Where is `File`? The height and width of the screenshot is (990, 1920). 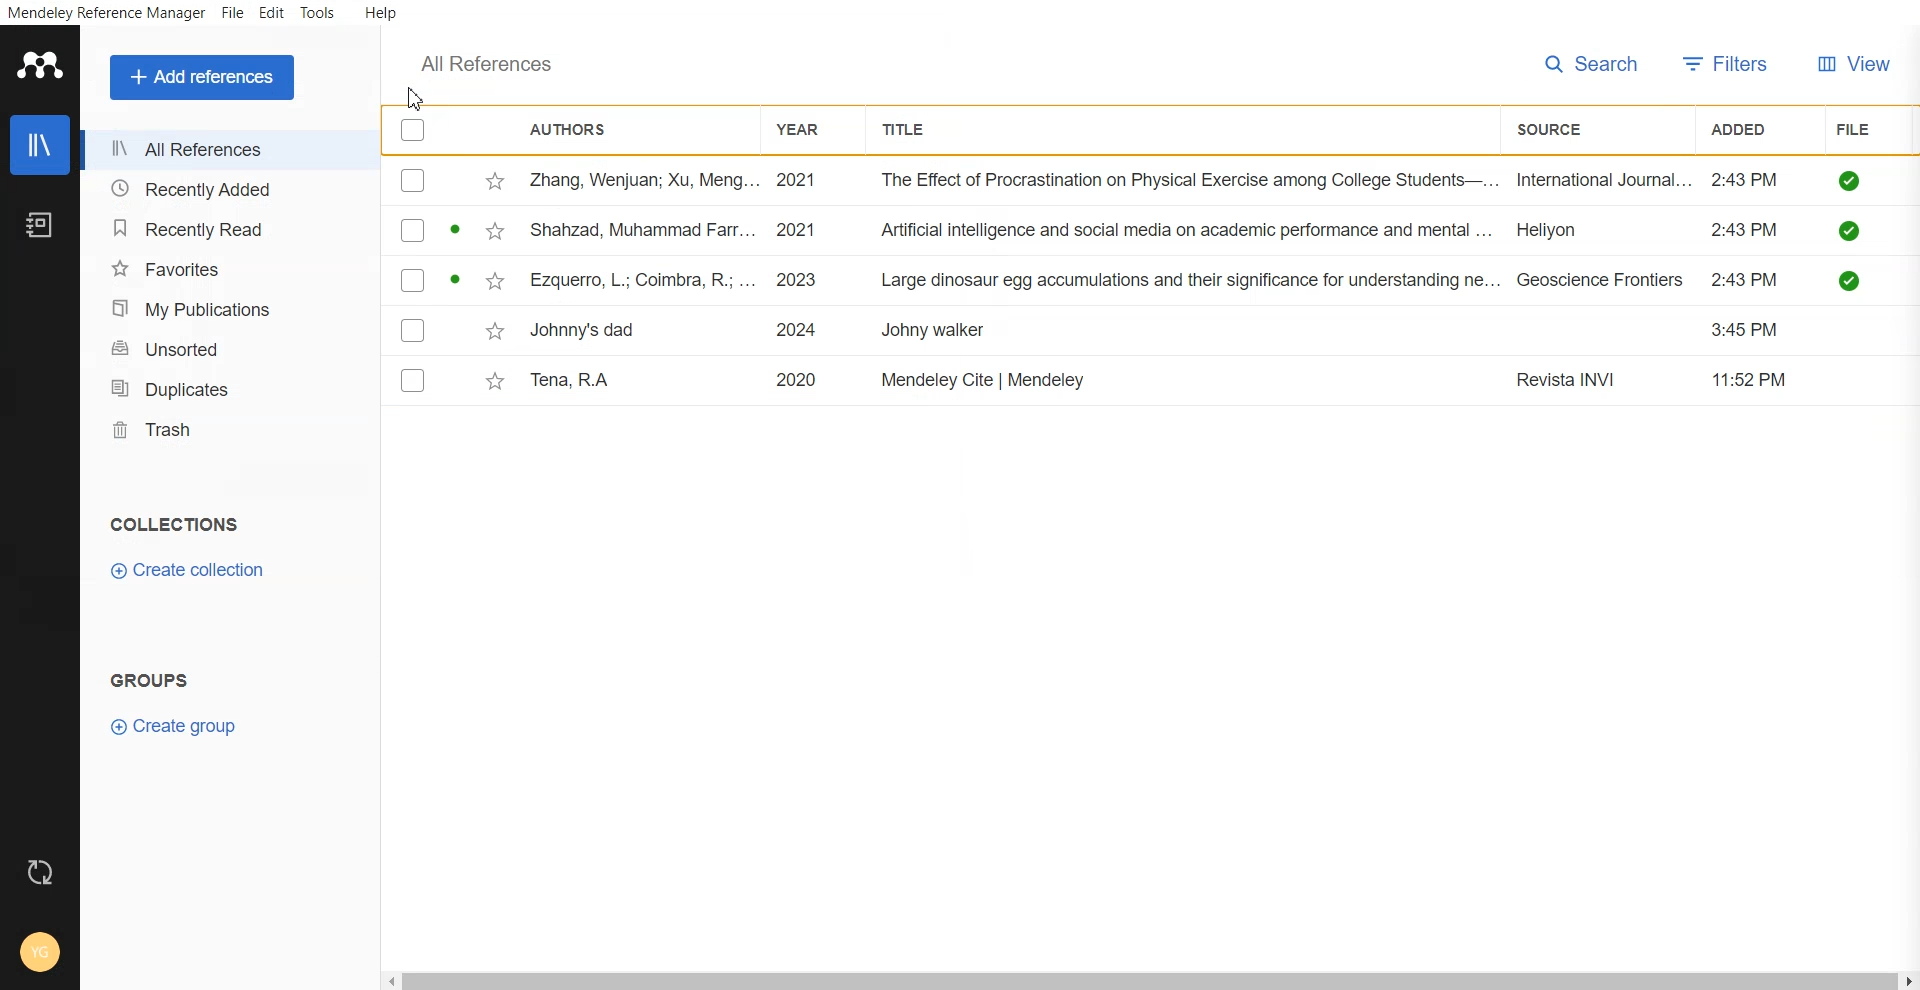
File is located at coordinates (1858, 128).